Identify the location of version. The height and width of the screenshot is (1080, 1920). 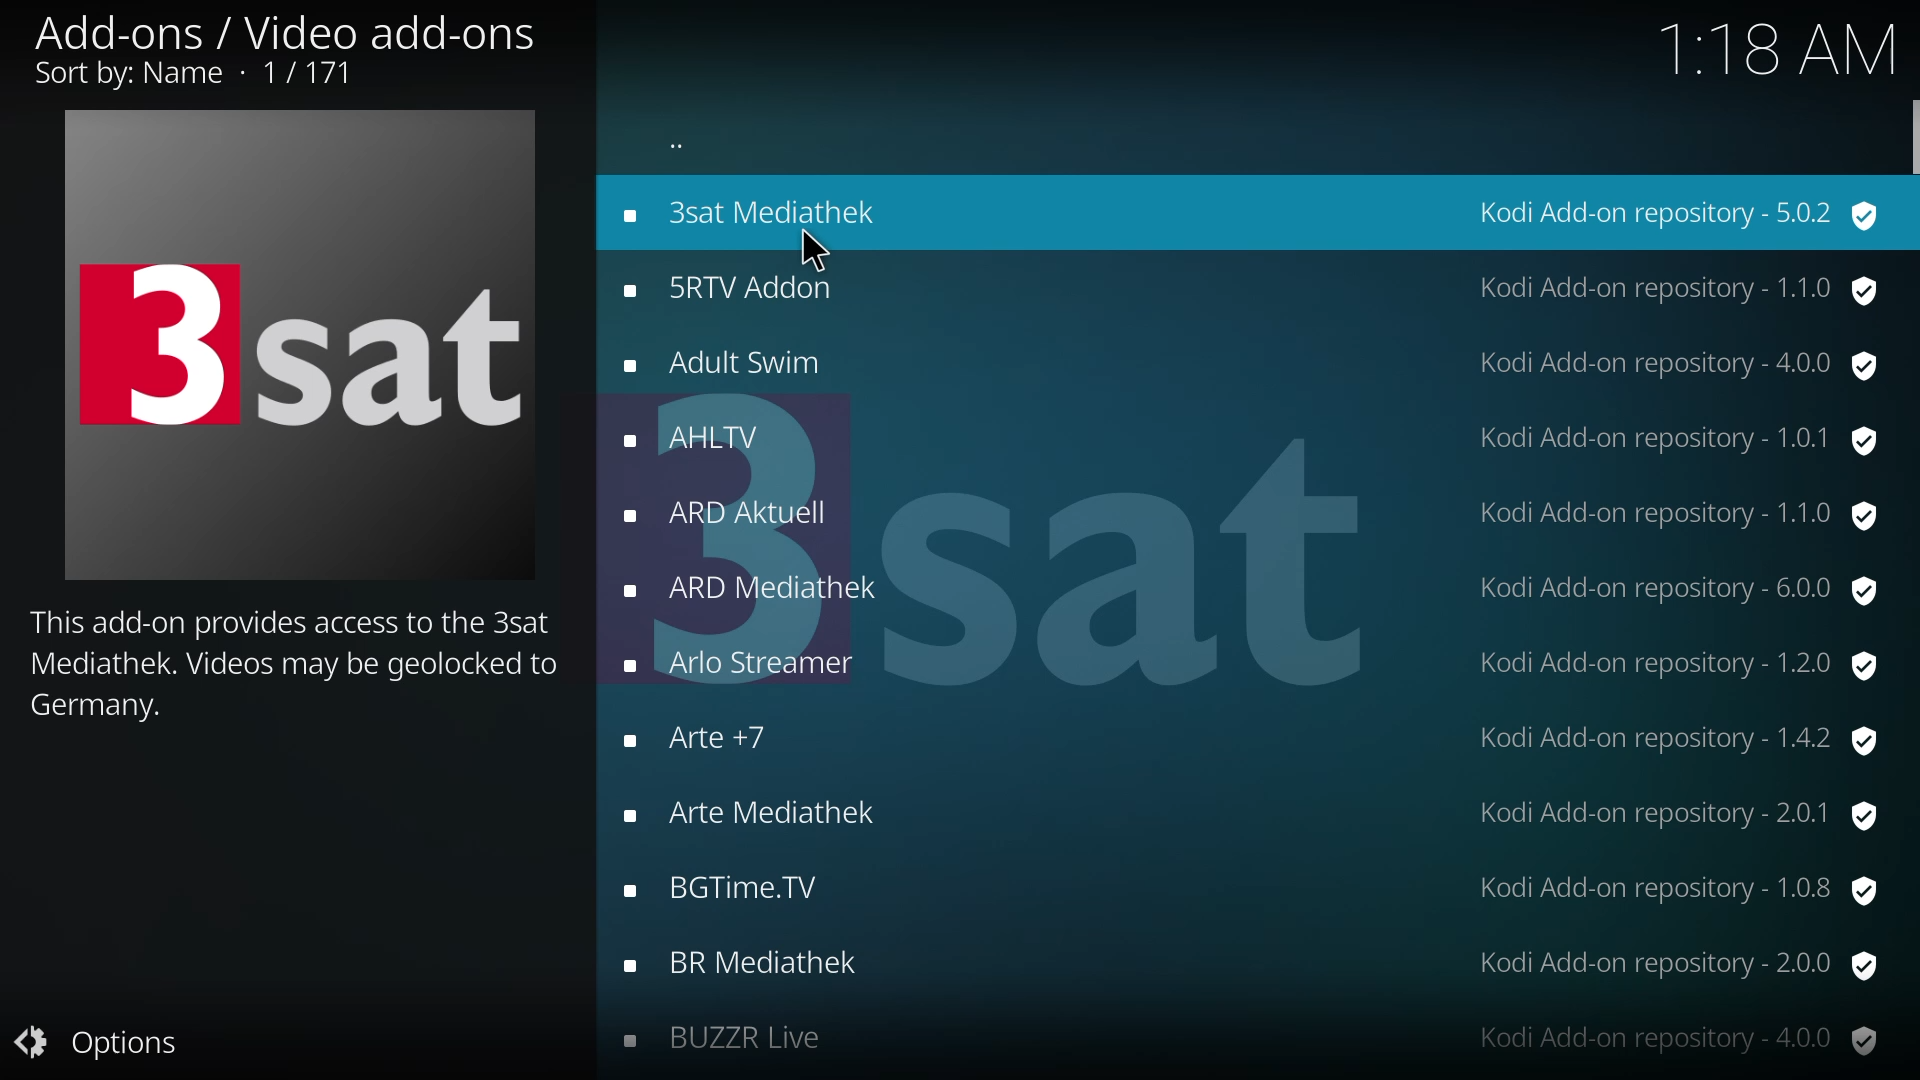
(1668, 366).